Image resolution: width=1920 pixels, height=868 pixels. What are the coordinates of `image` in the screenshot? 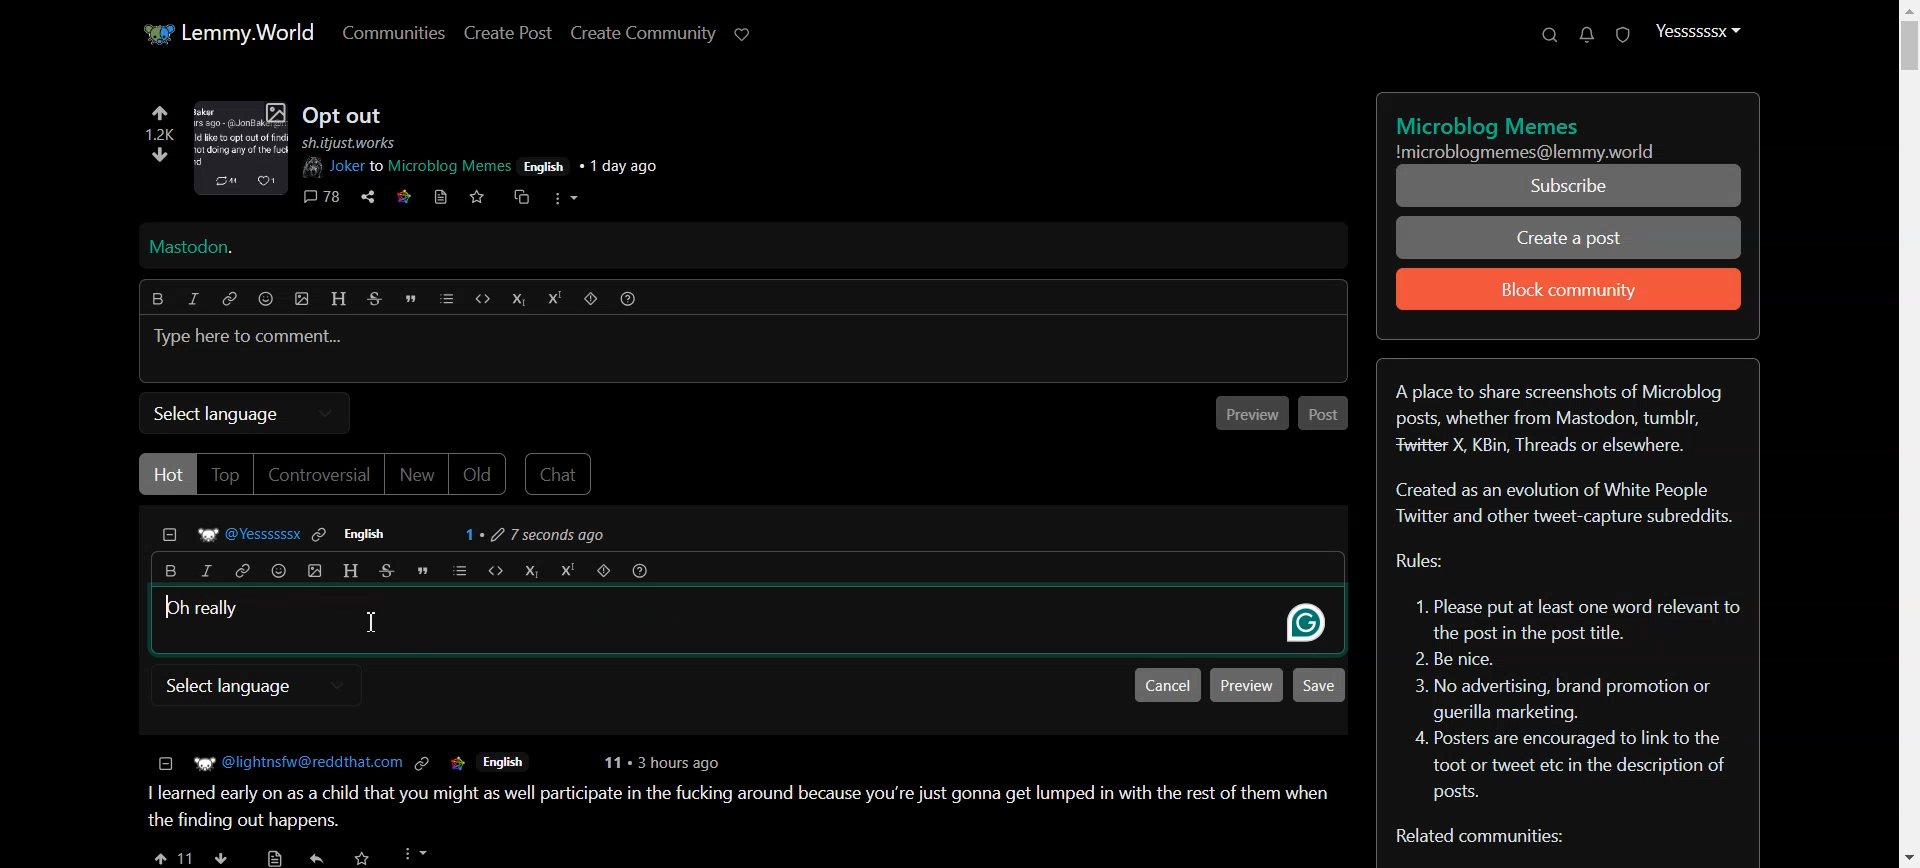 It's located at (242, 150).